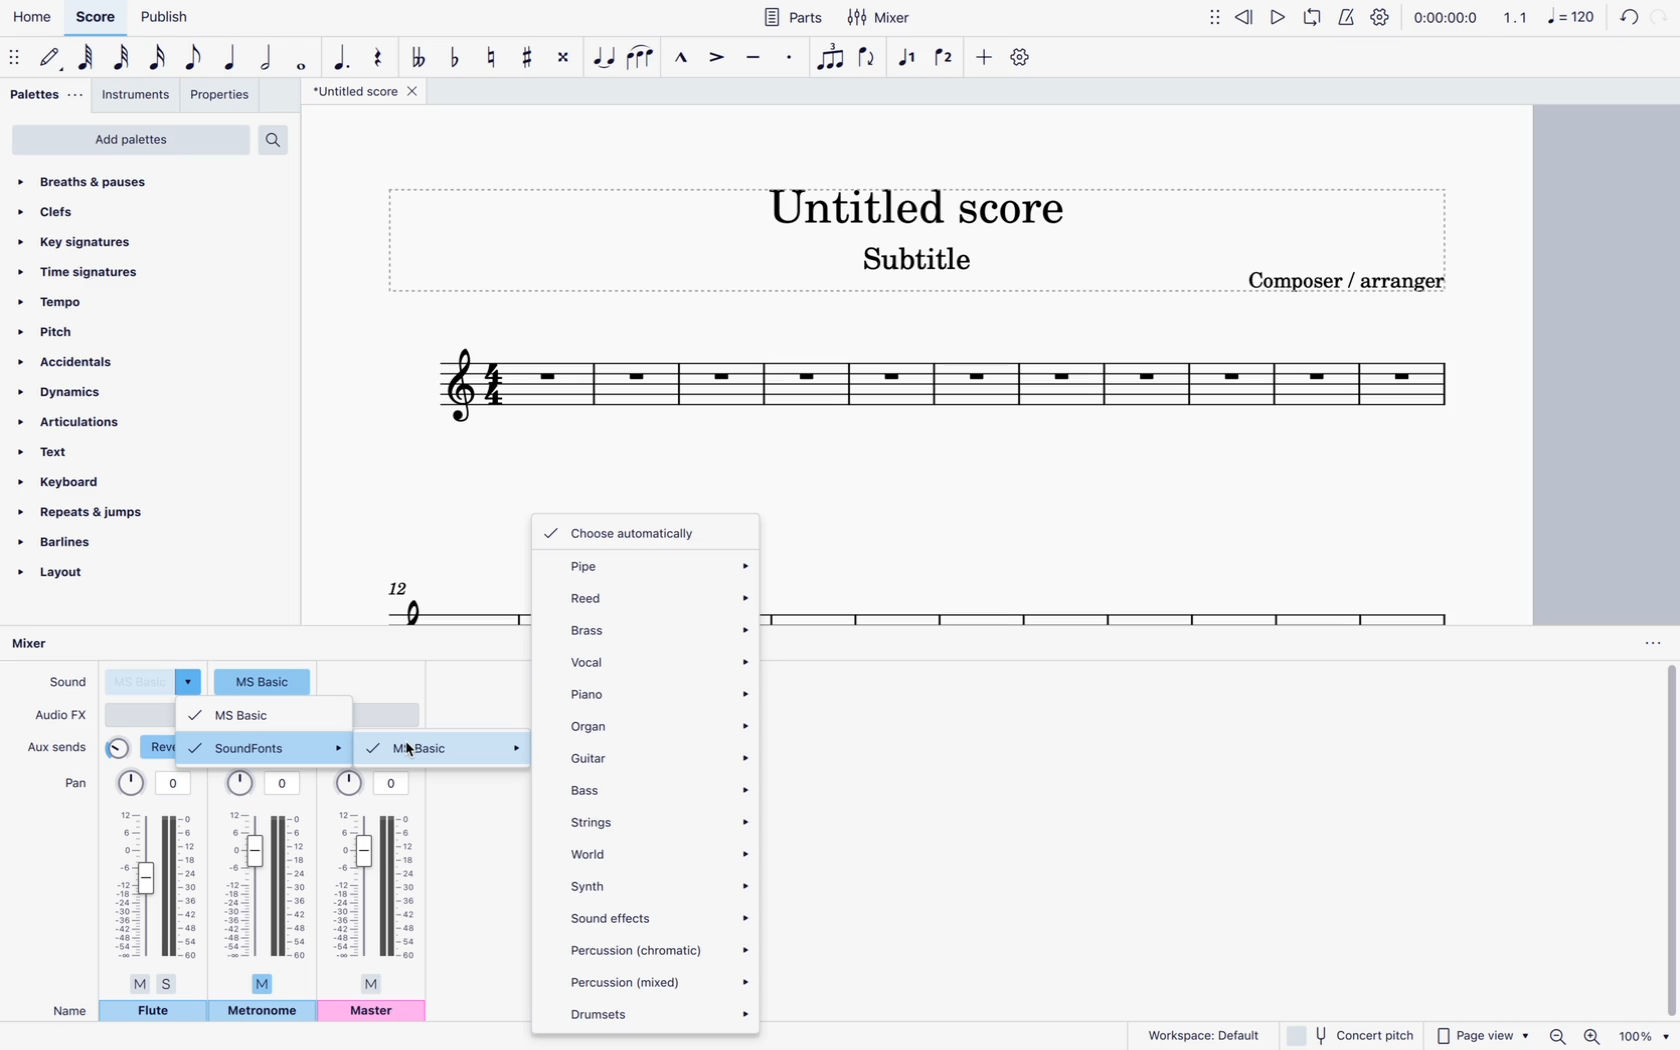 The width and height of the screenshot is (1680, 1050). I want to click on 16th note, so click(159, 61).